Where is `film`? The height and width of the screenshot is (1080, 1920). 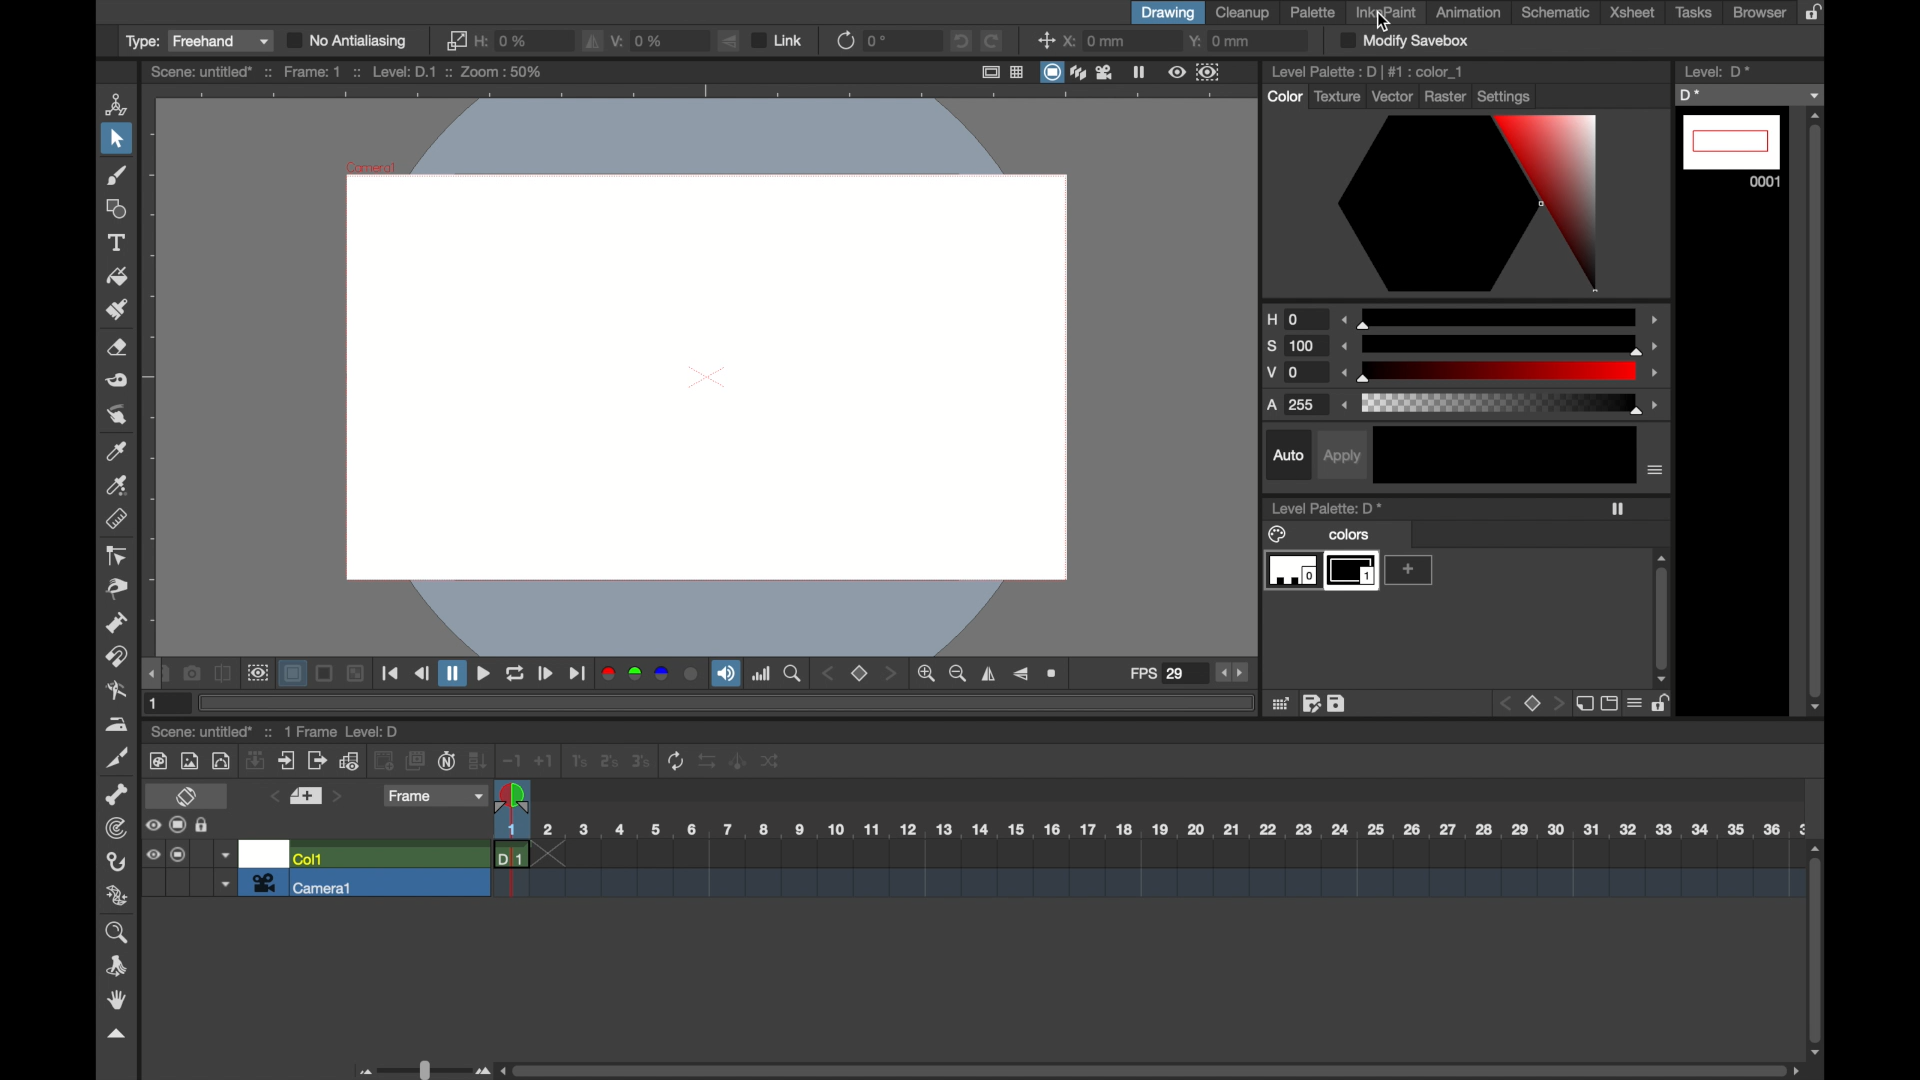 film is located at coordinates (1106, 72).